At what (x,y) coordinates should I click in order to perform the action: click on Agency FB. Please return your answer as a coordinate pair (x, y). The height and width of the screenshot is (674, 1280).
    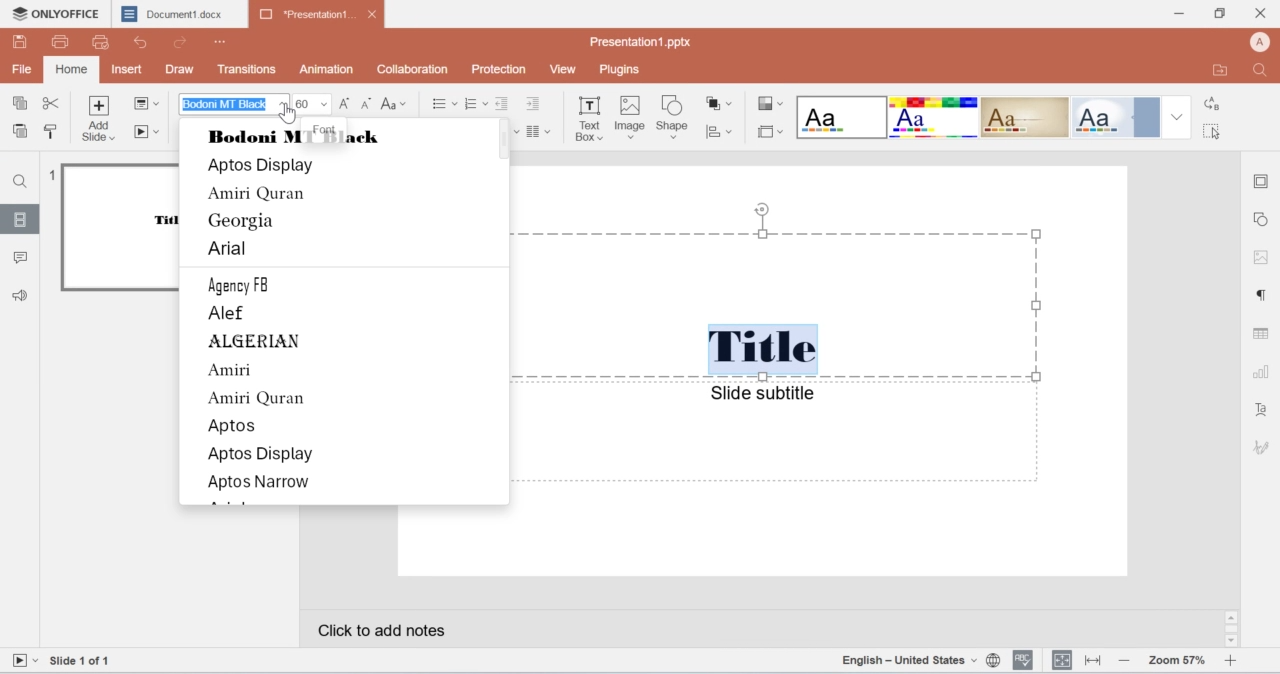
    Looking at the image, I should click on (250, 286).